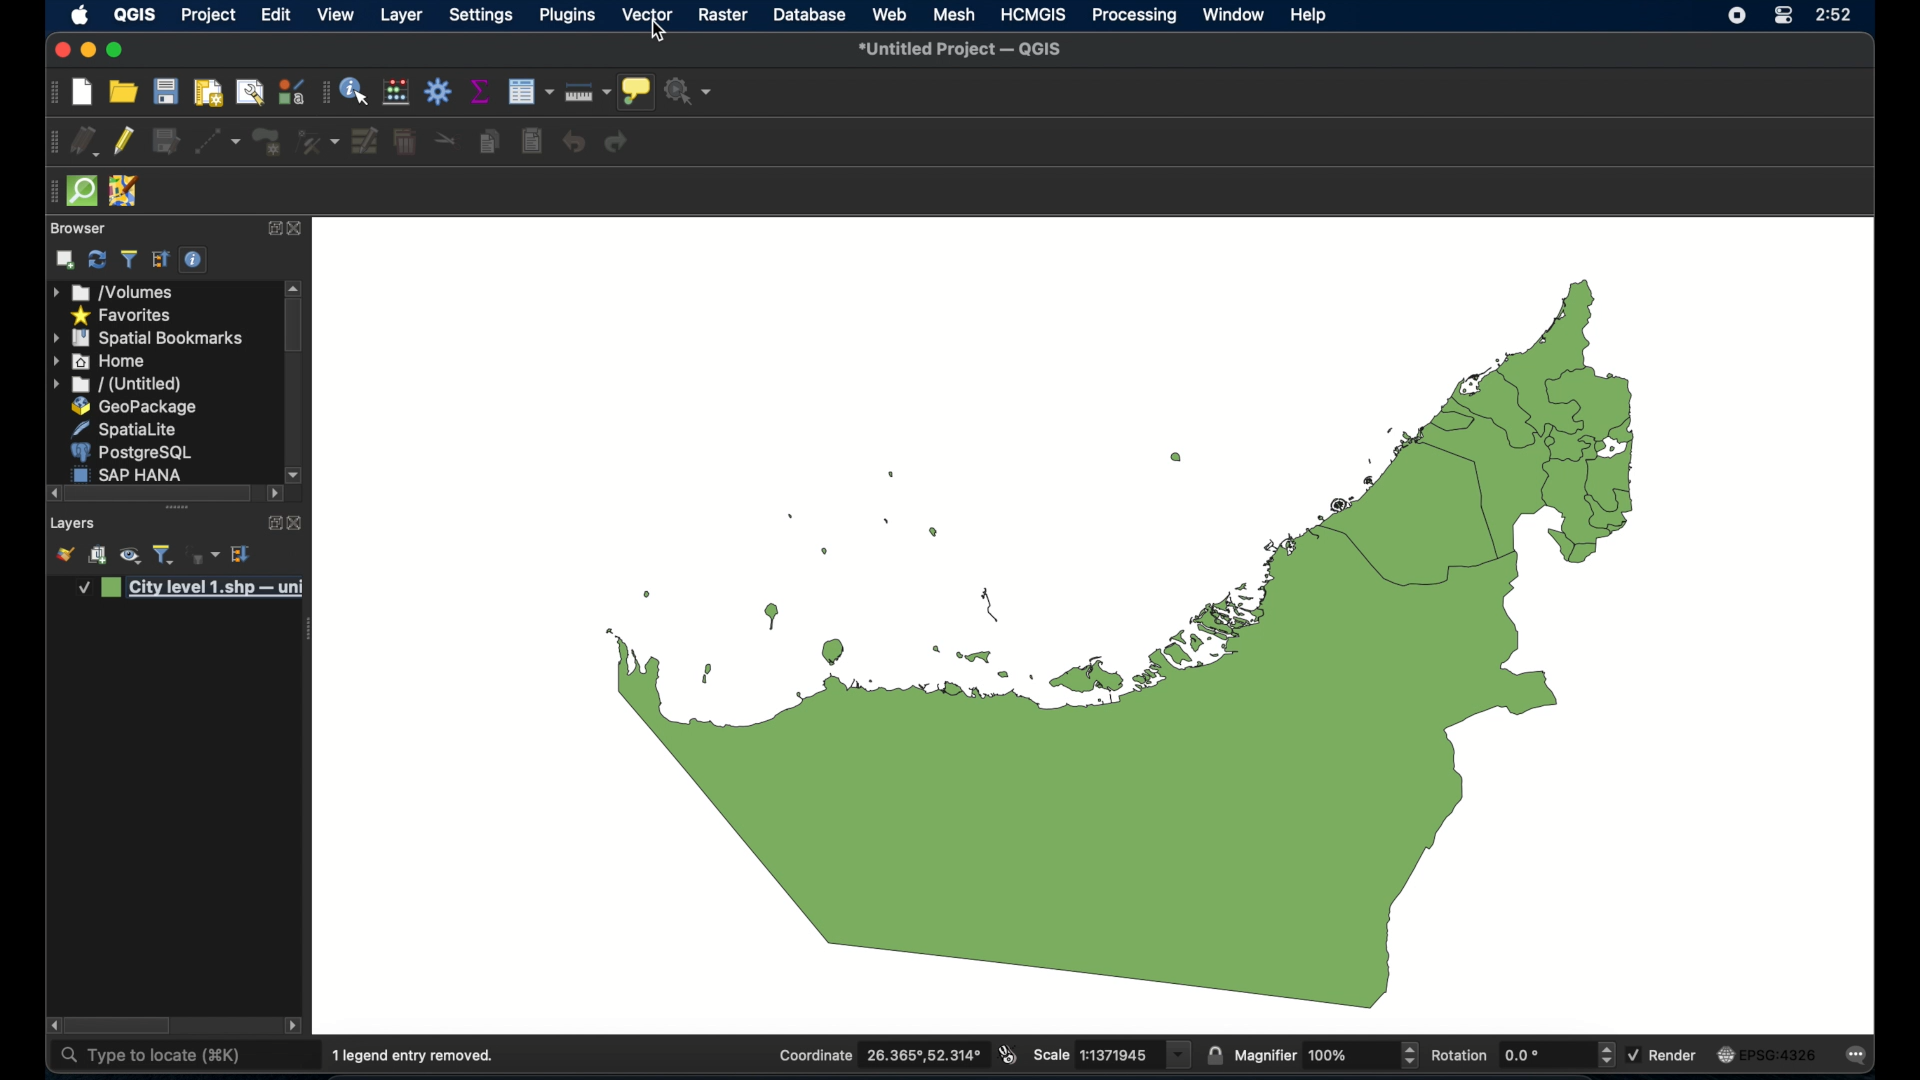 This screenshot has height=1080, width=1920. Describe the element at coordinates (51, 93) in the screenshot. I see `project toolbar` at that location.